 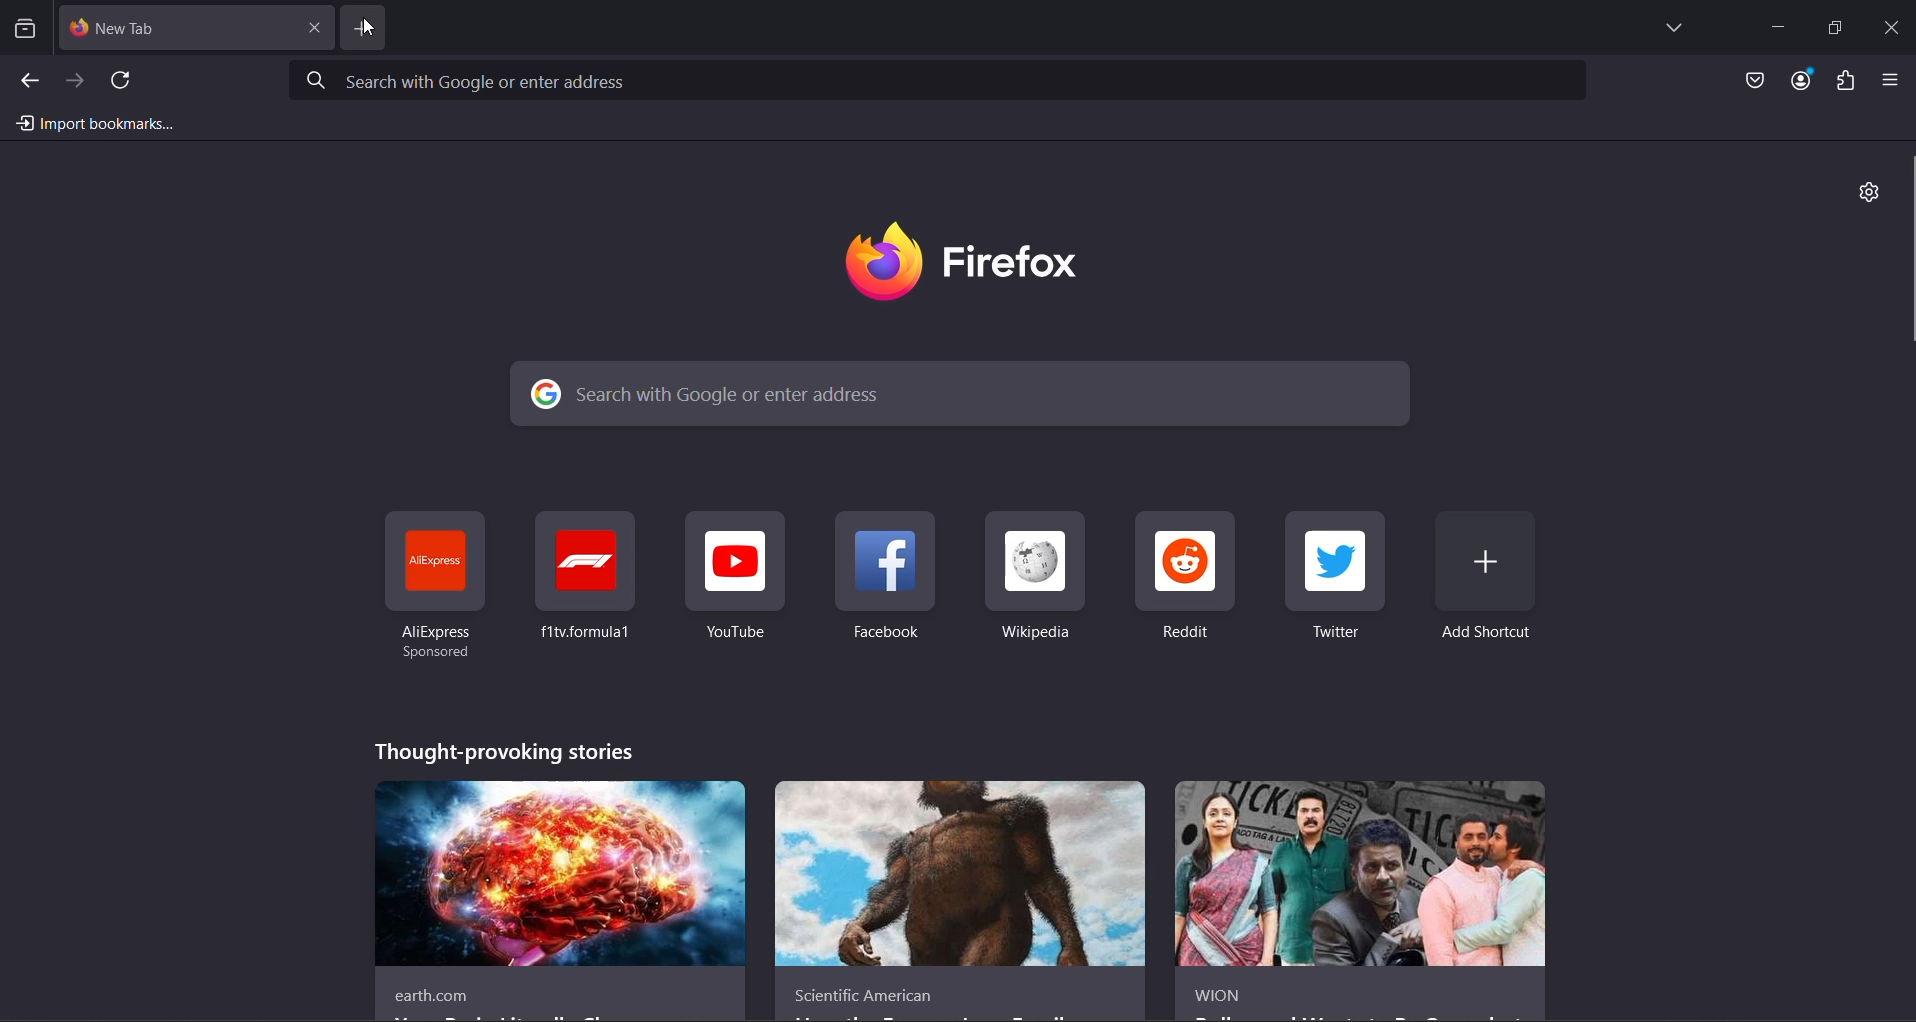 I want to click on logo, so click(x=972, y=263).